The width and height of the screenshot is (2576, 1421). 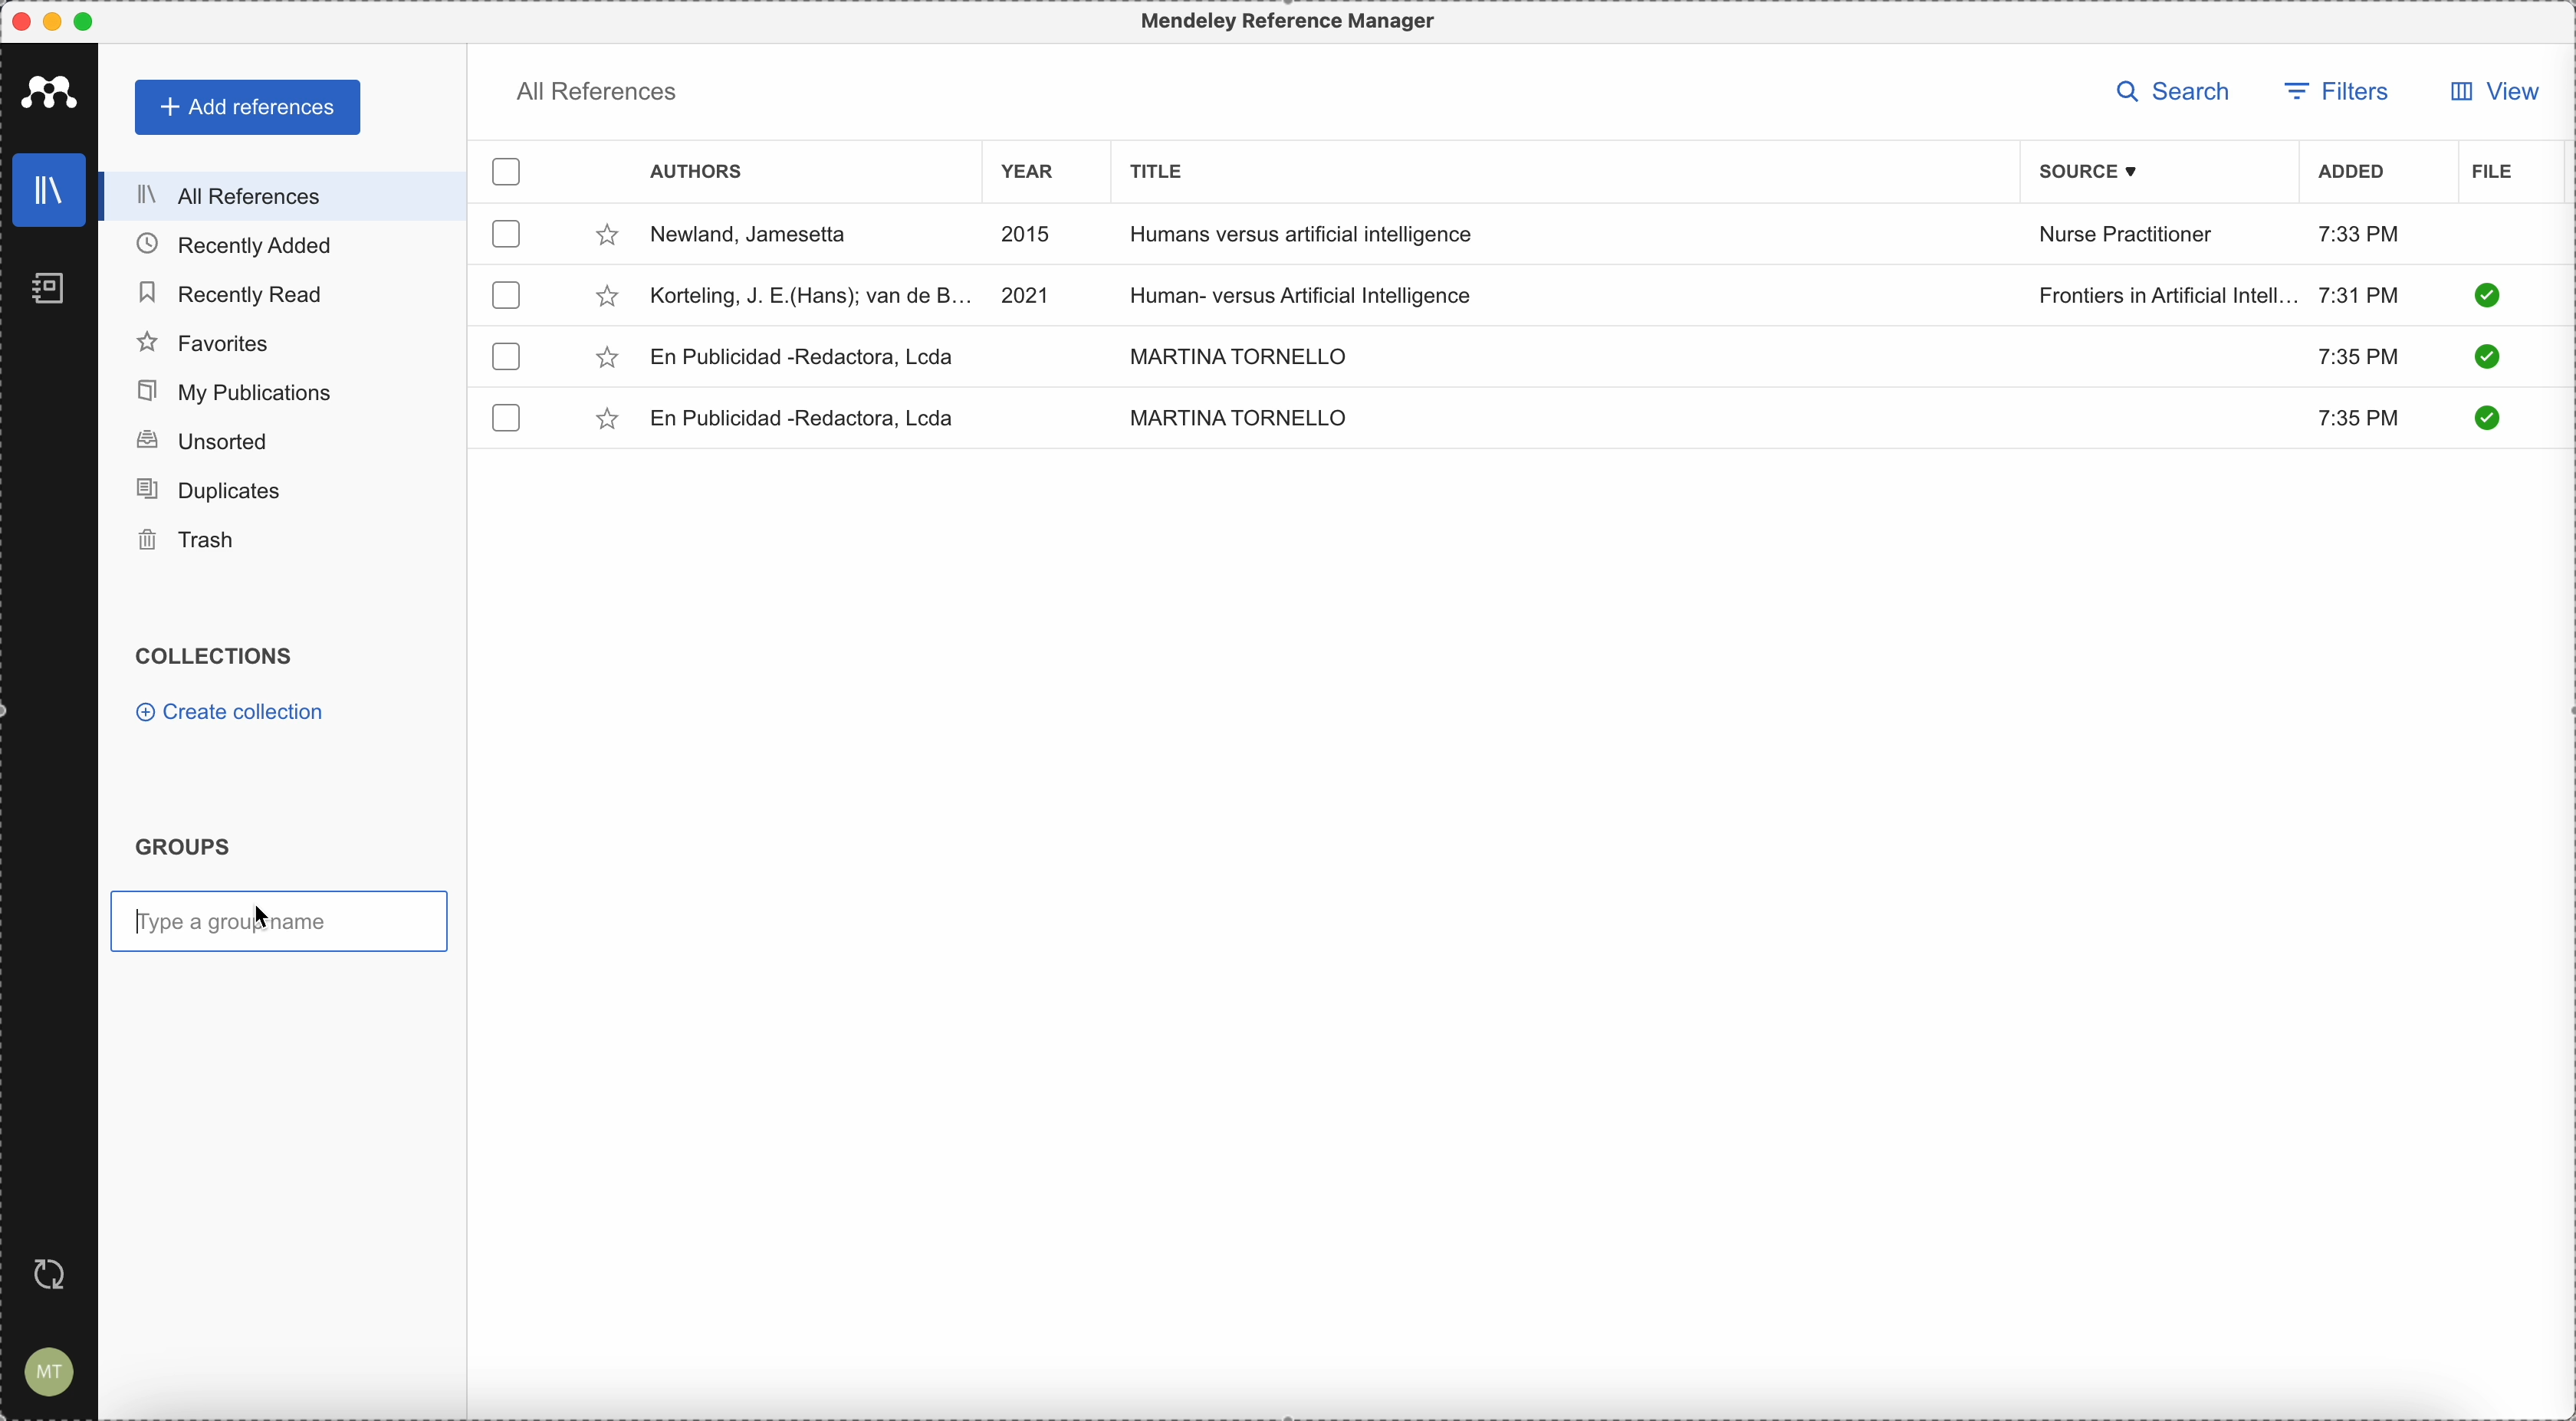 What do you see at coordinates (514, 174) in the screenshot?
I see `checkbox` at bounding box center [514, 174].